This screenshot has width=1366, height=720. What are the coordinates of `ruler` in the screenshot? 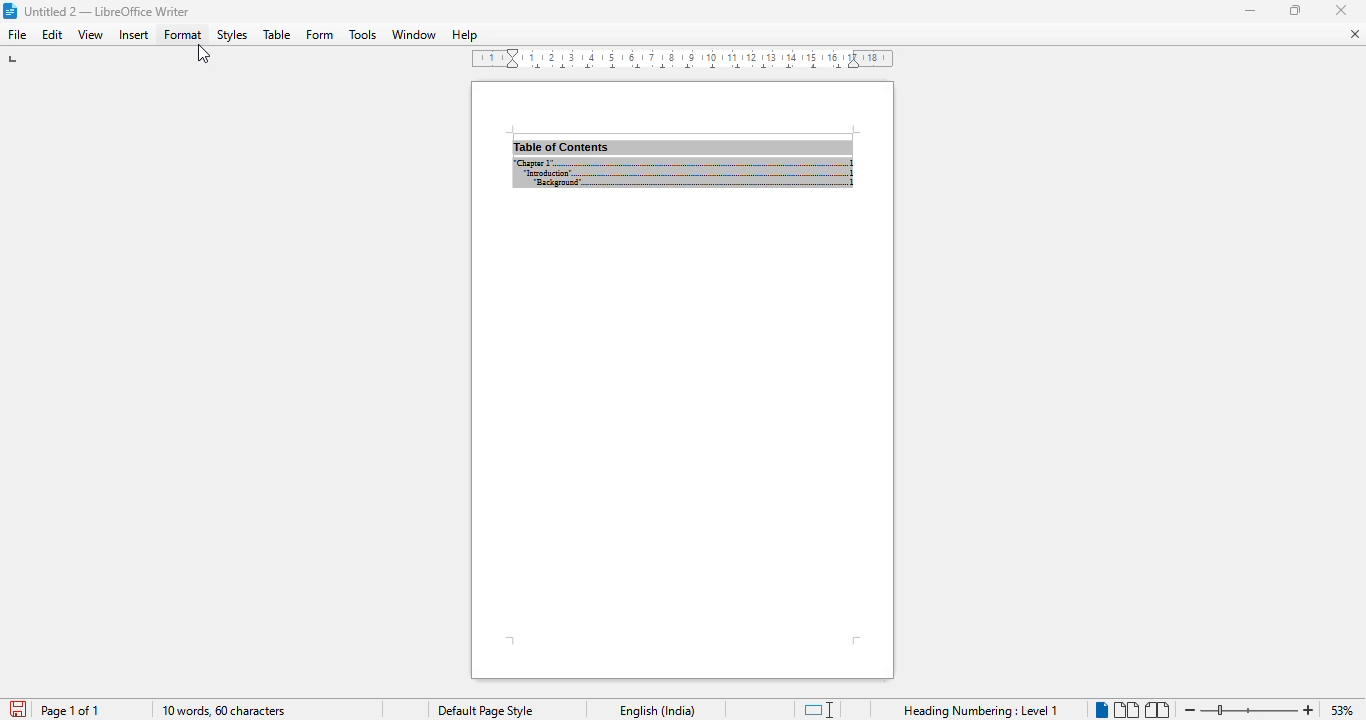 It's located at (680, 59).